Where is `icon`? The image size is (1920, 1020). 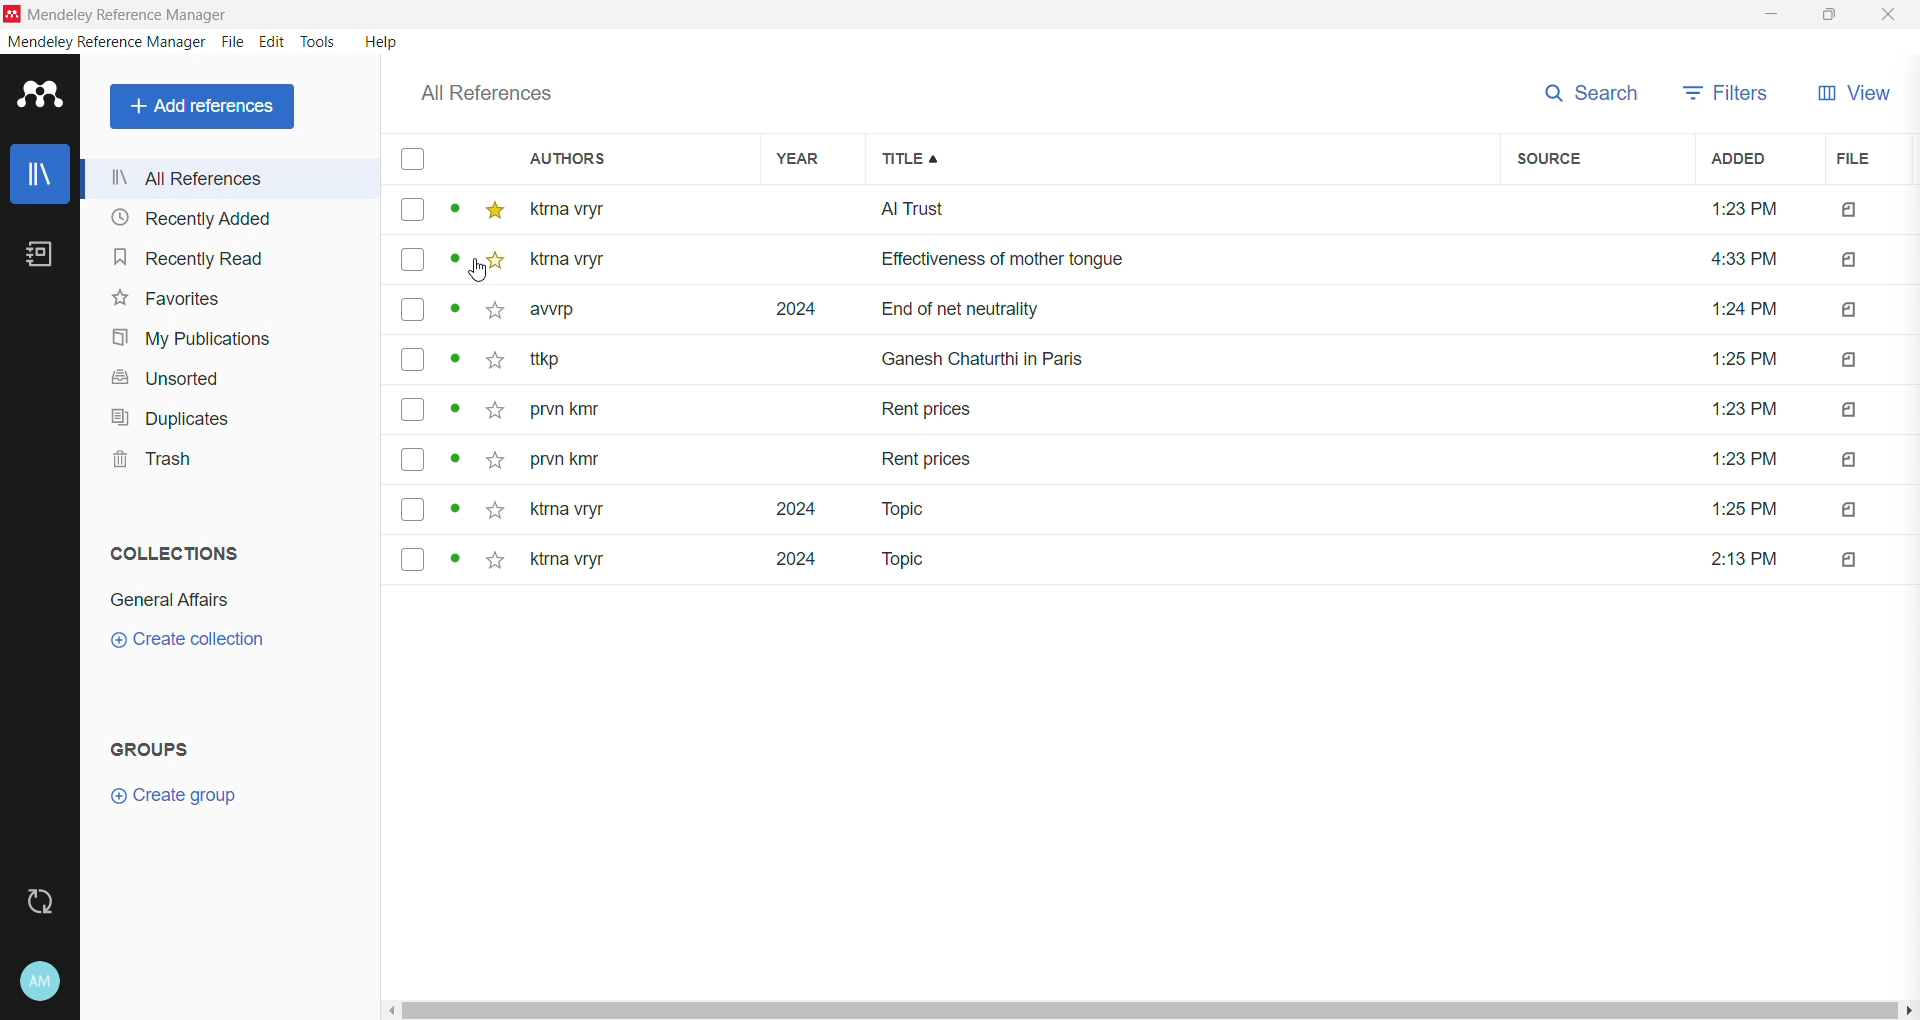 icon is located at coordinates (1850, 554).